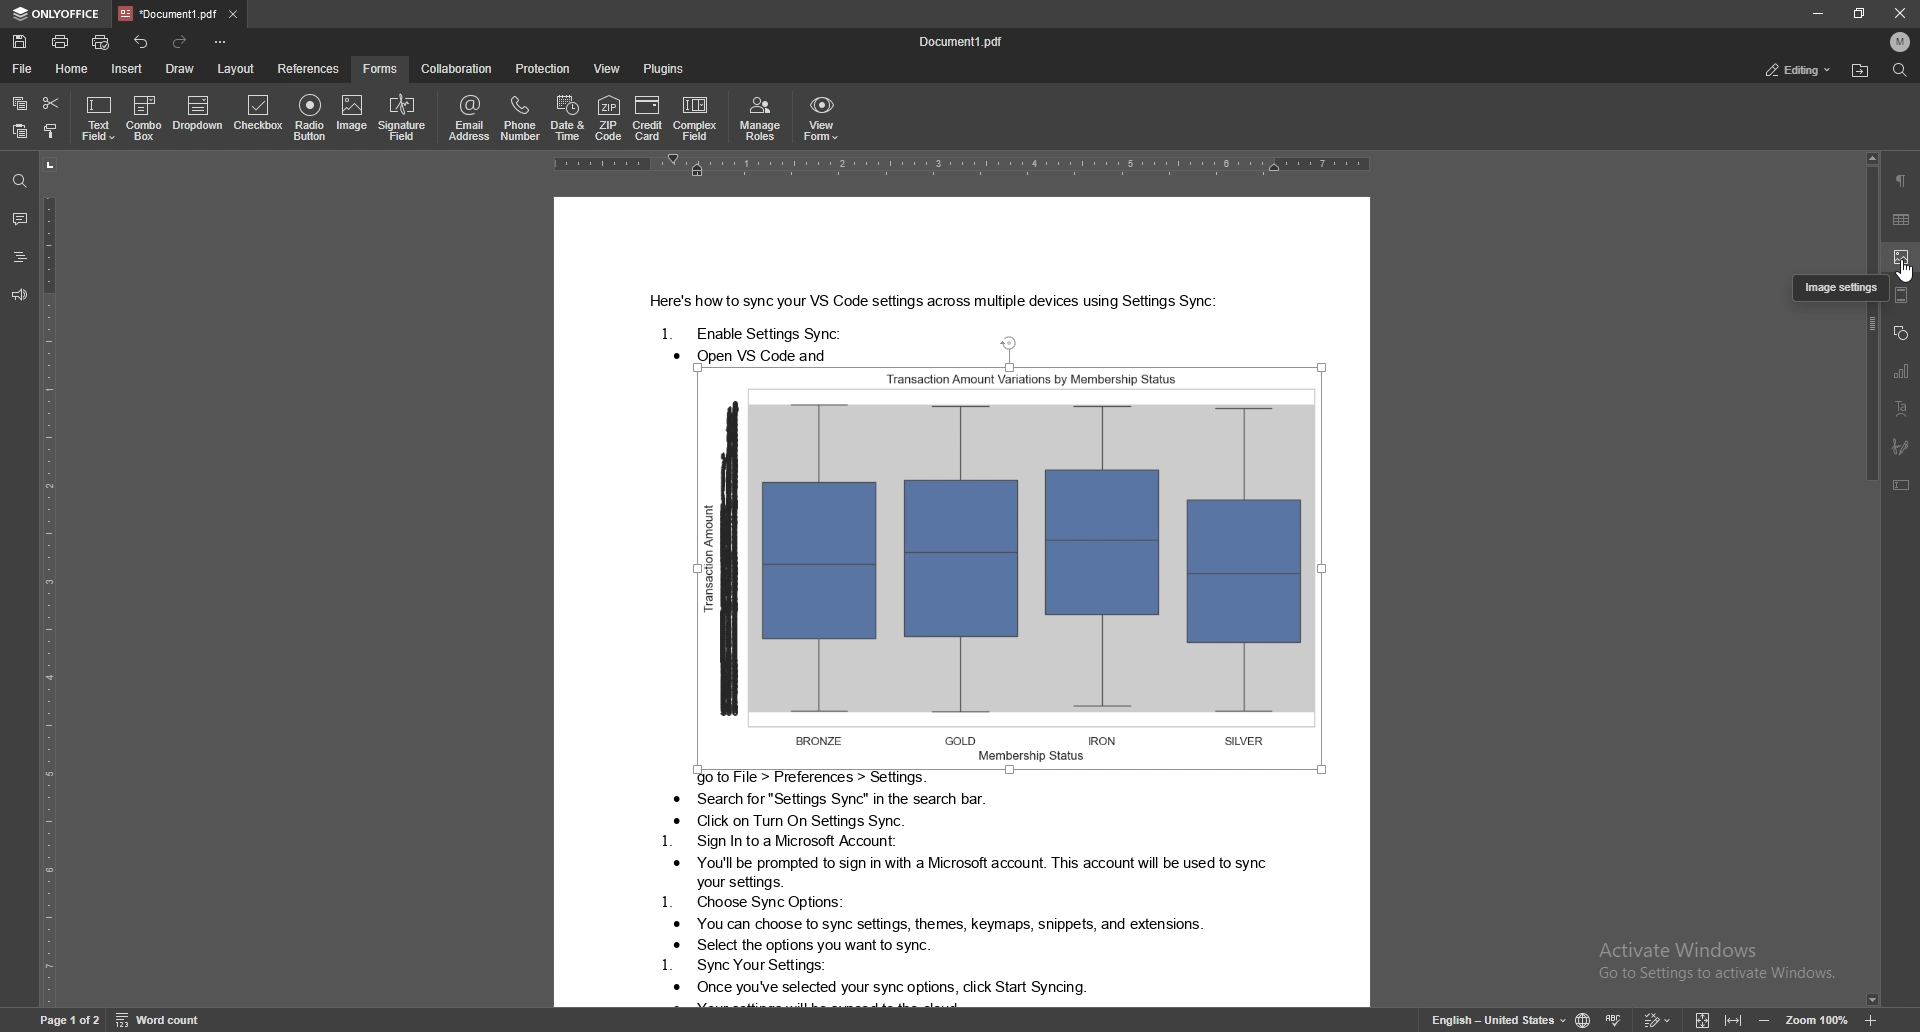 This screenshot has height=1032, width=1920. I want to click on Text, so click(989, 891).